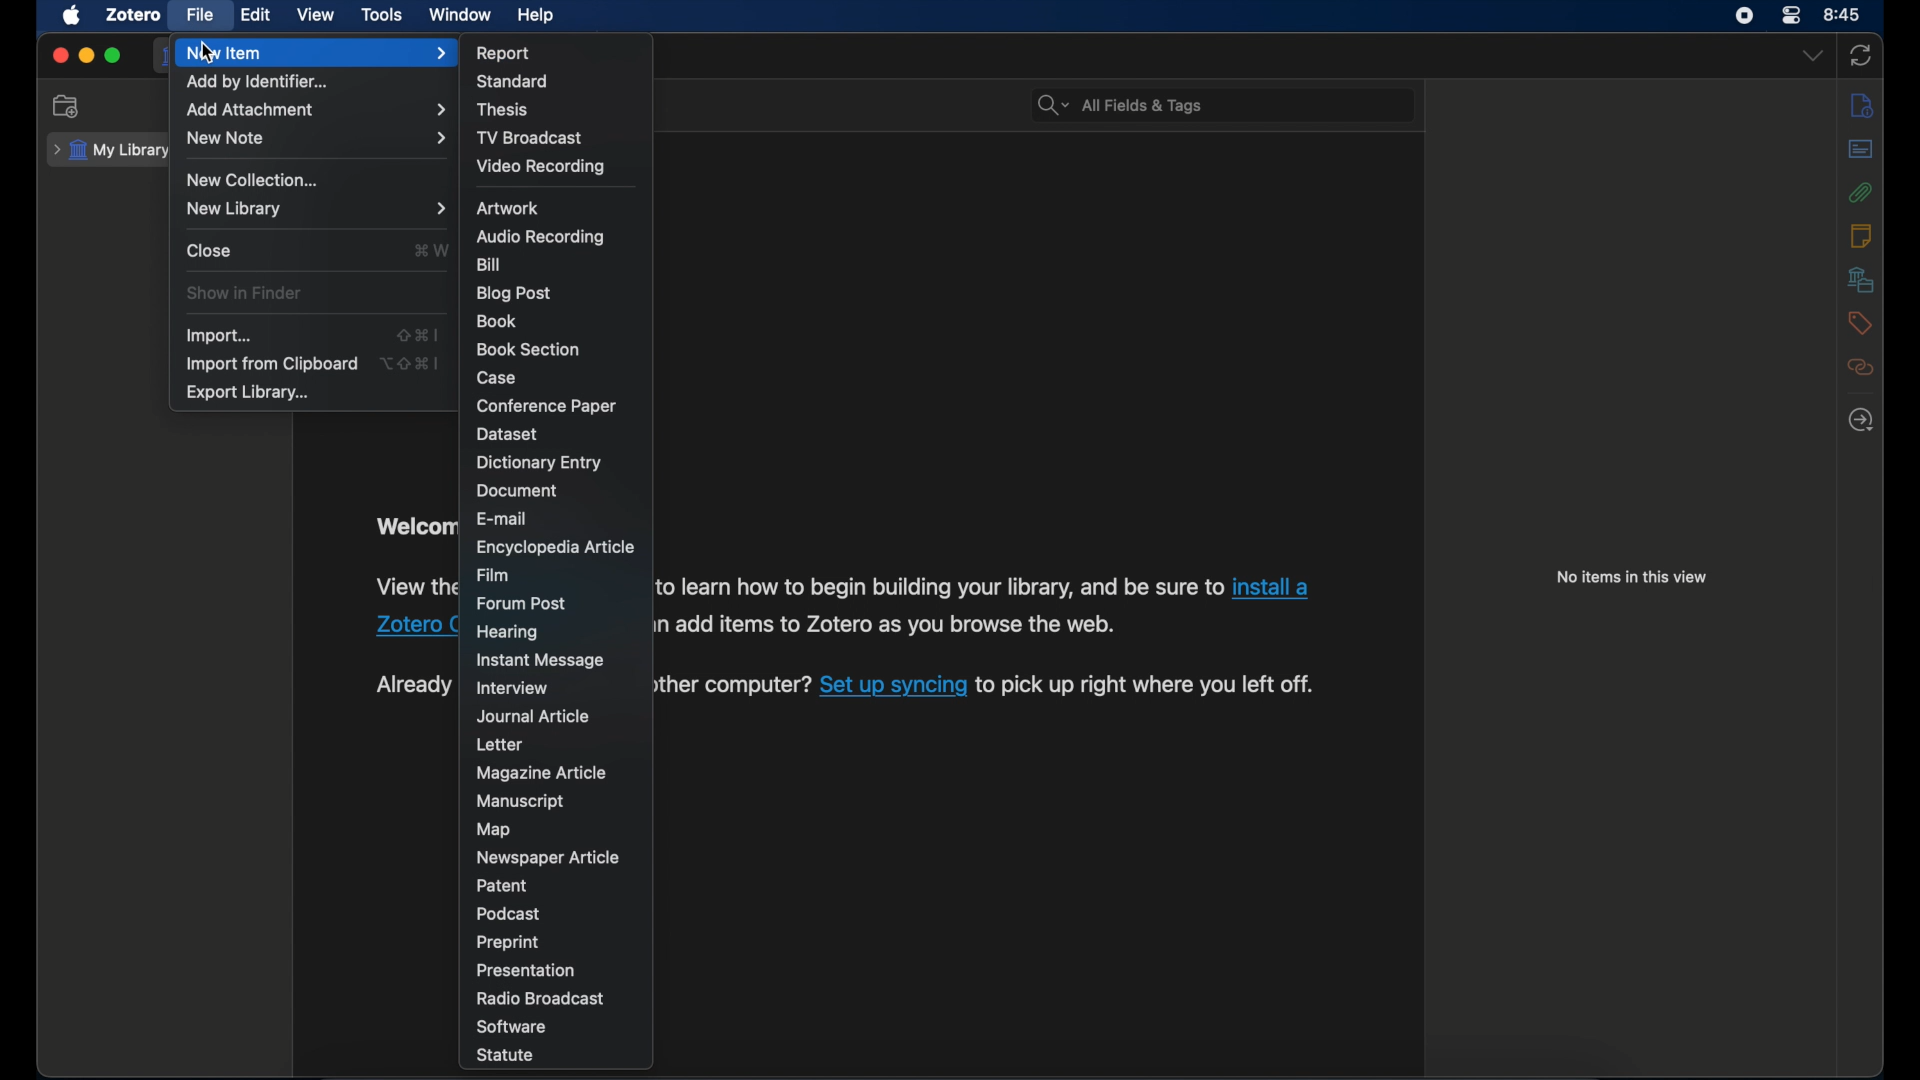 The width and height of the screenshot is (1920, 1080). I want to click on audio recording, so click(539, 235).